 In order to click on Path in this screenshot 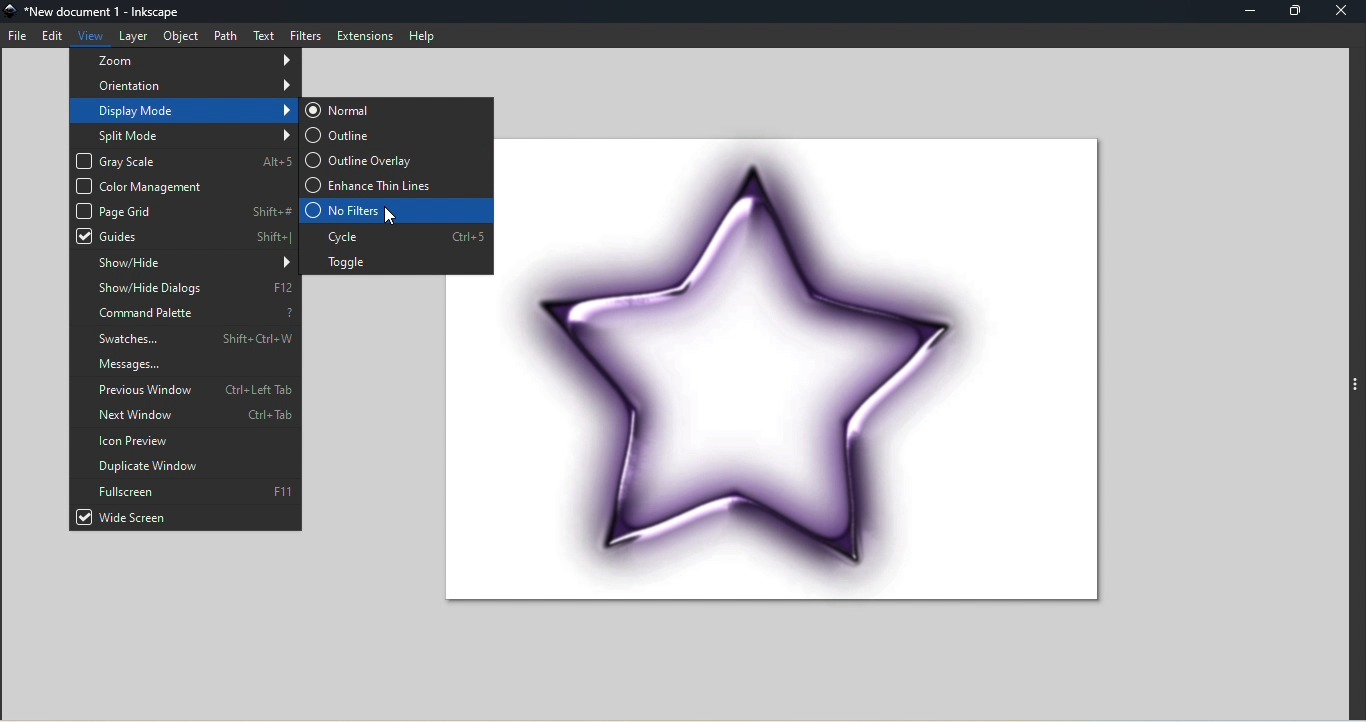, I will do `click(224, 36)`.